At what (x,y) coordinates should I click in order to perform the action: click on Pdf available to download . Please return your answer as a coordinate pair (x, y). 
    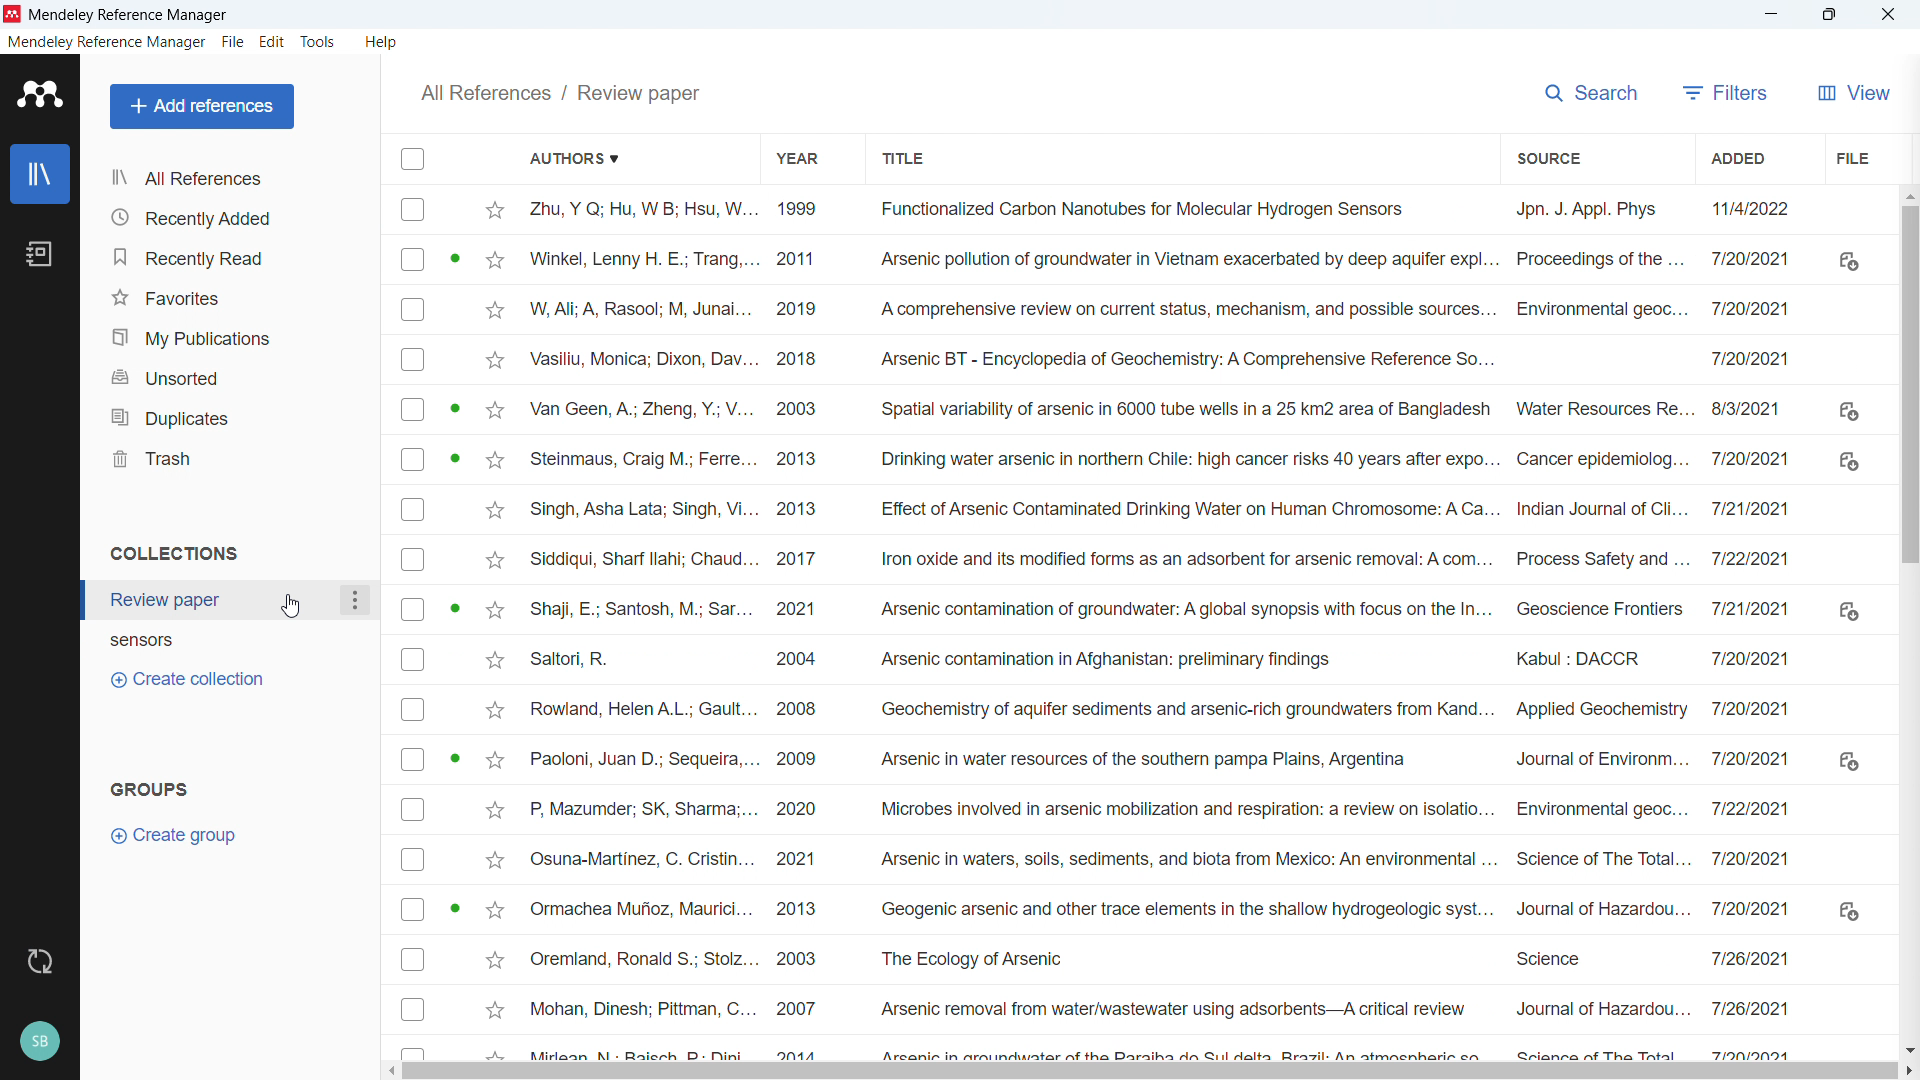
    Looking at the image, I should click on (1848, 664).